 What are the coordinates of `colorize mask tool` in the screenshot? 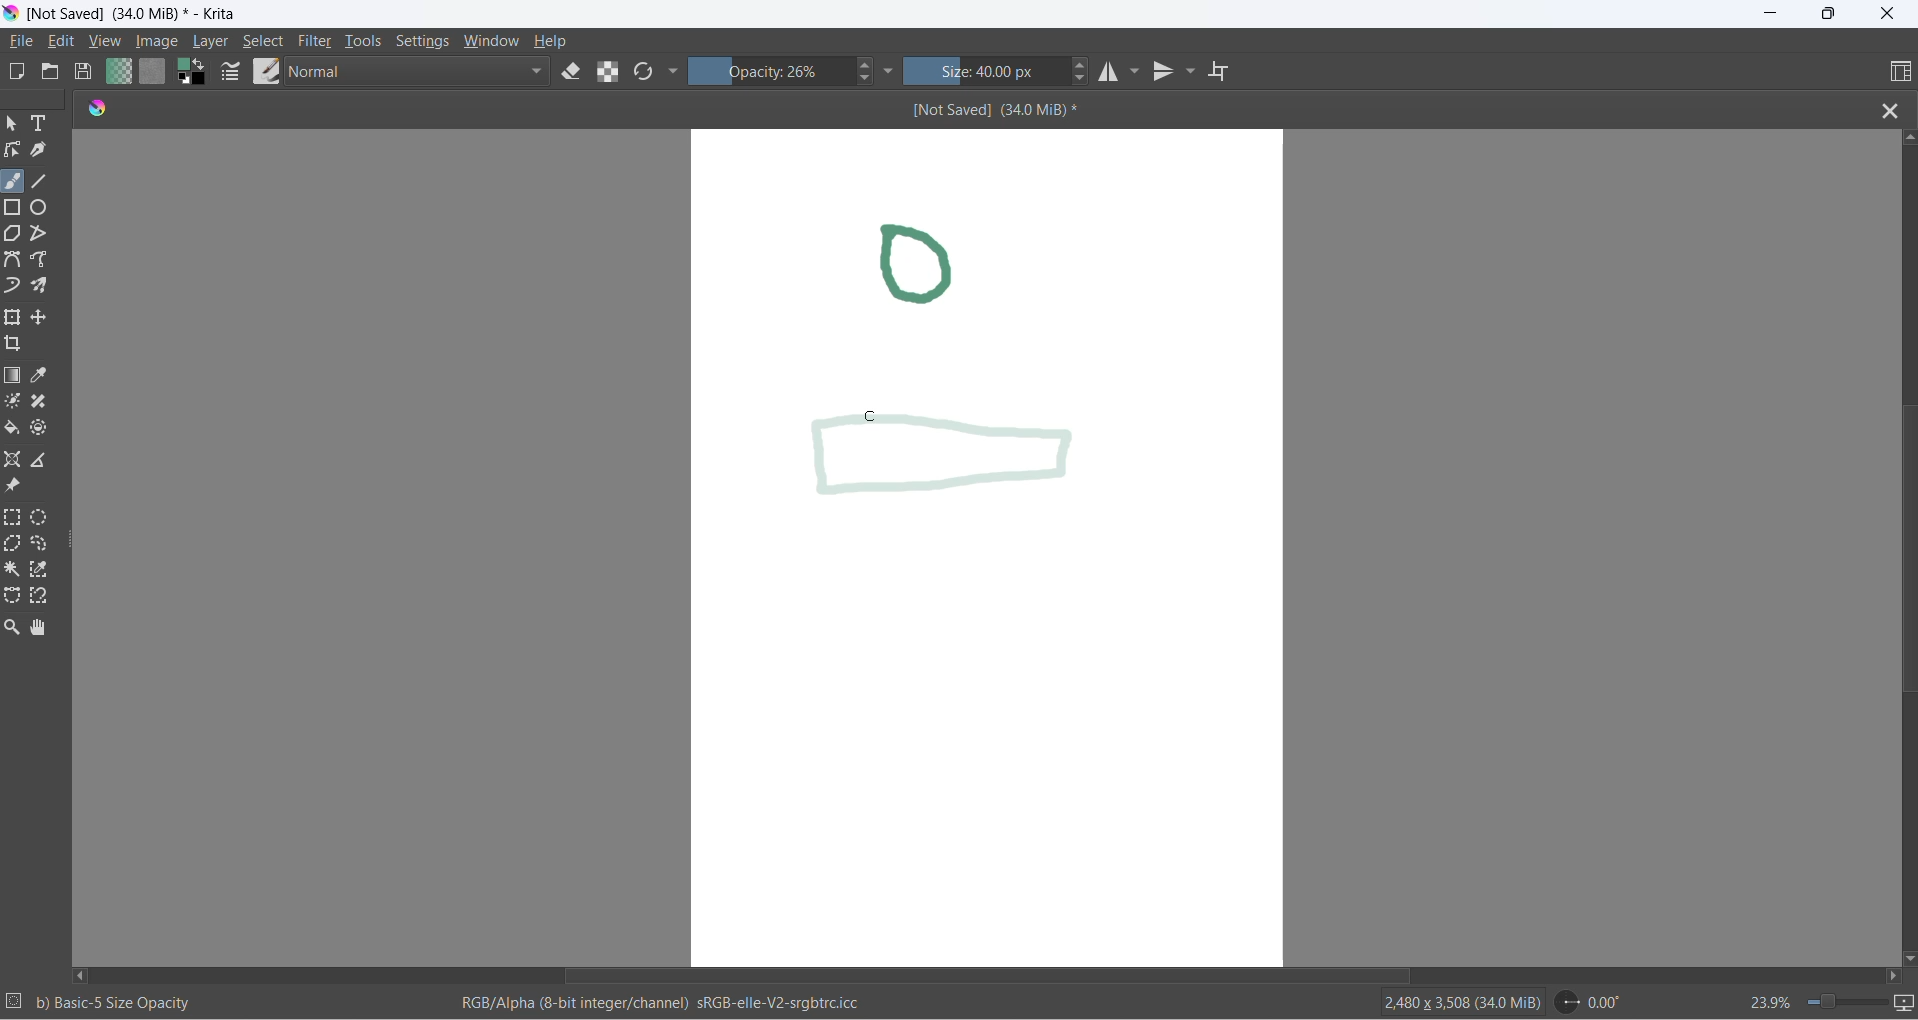 It's located at (15, 402).